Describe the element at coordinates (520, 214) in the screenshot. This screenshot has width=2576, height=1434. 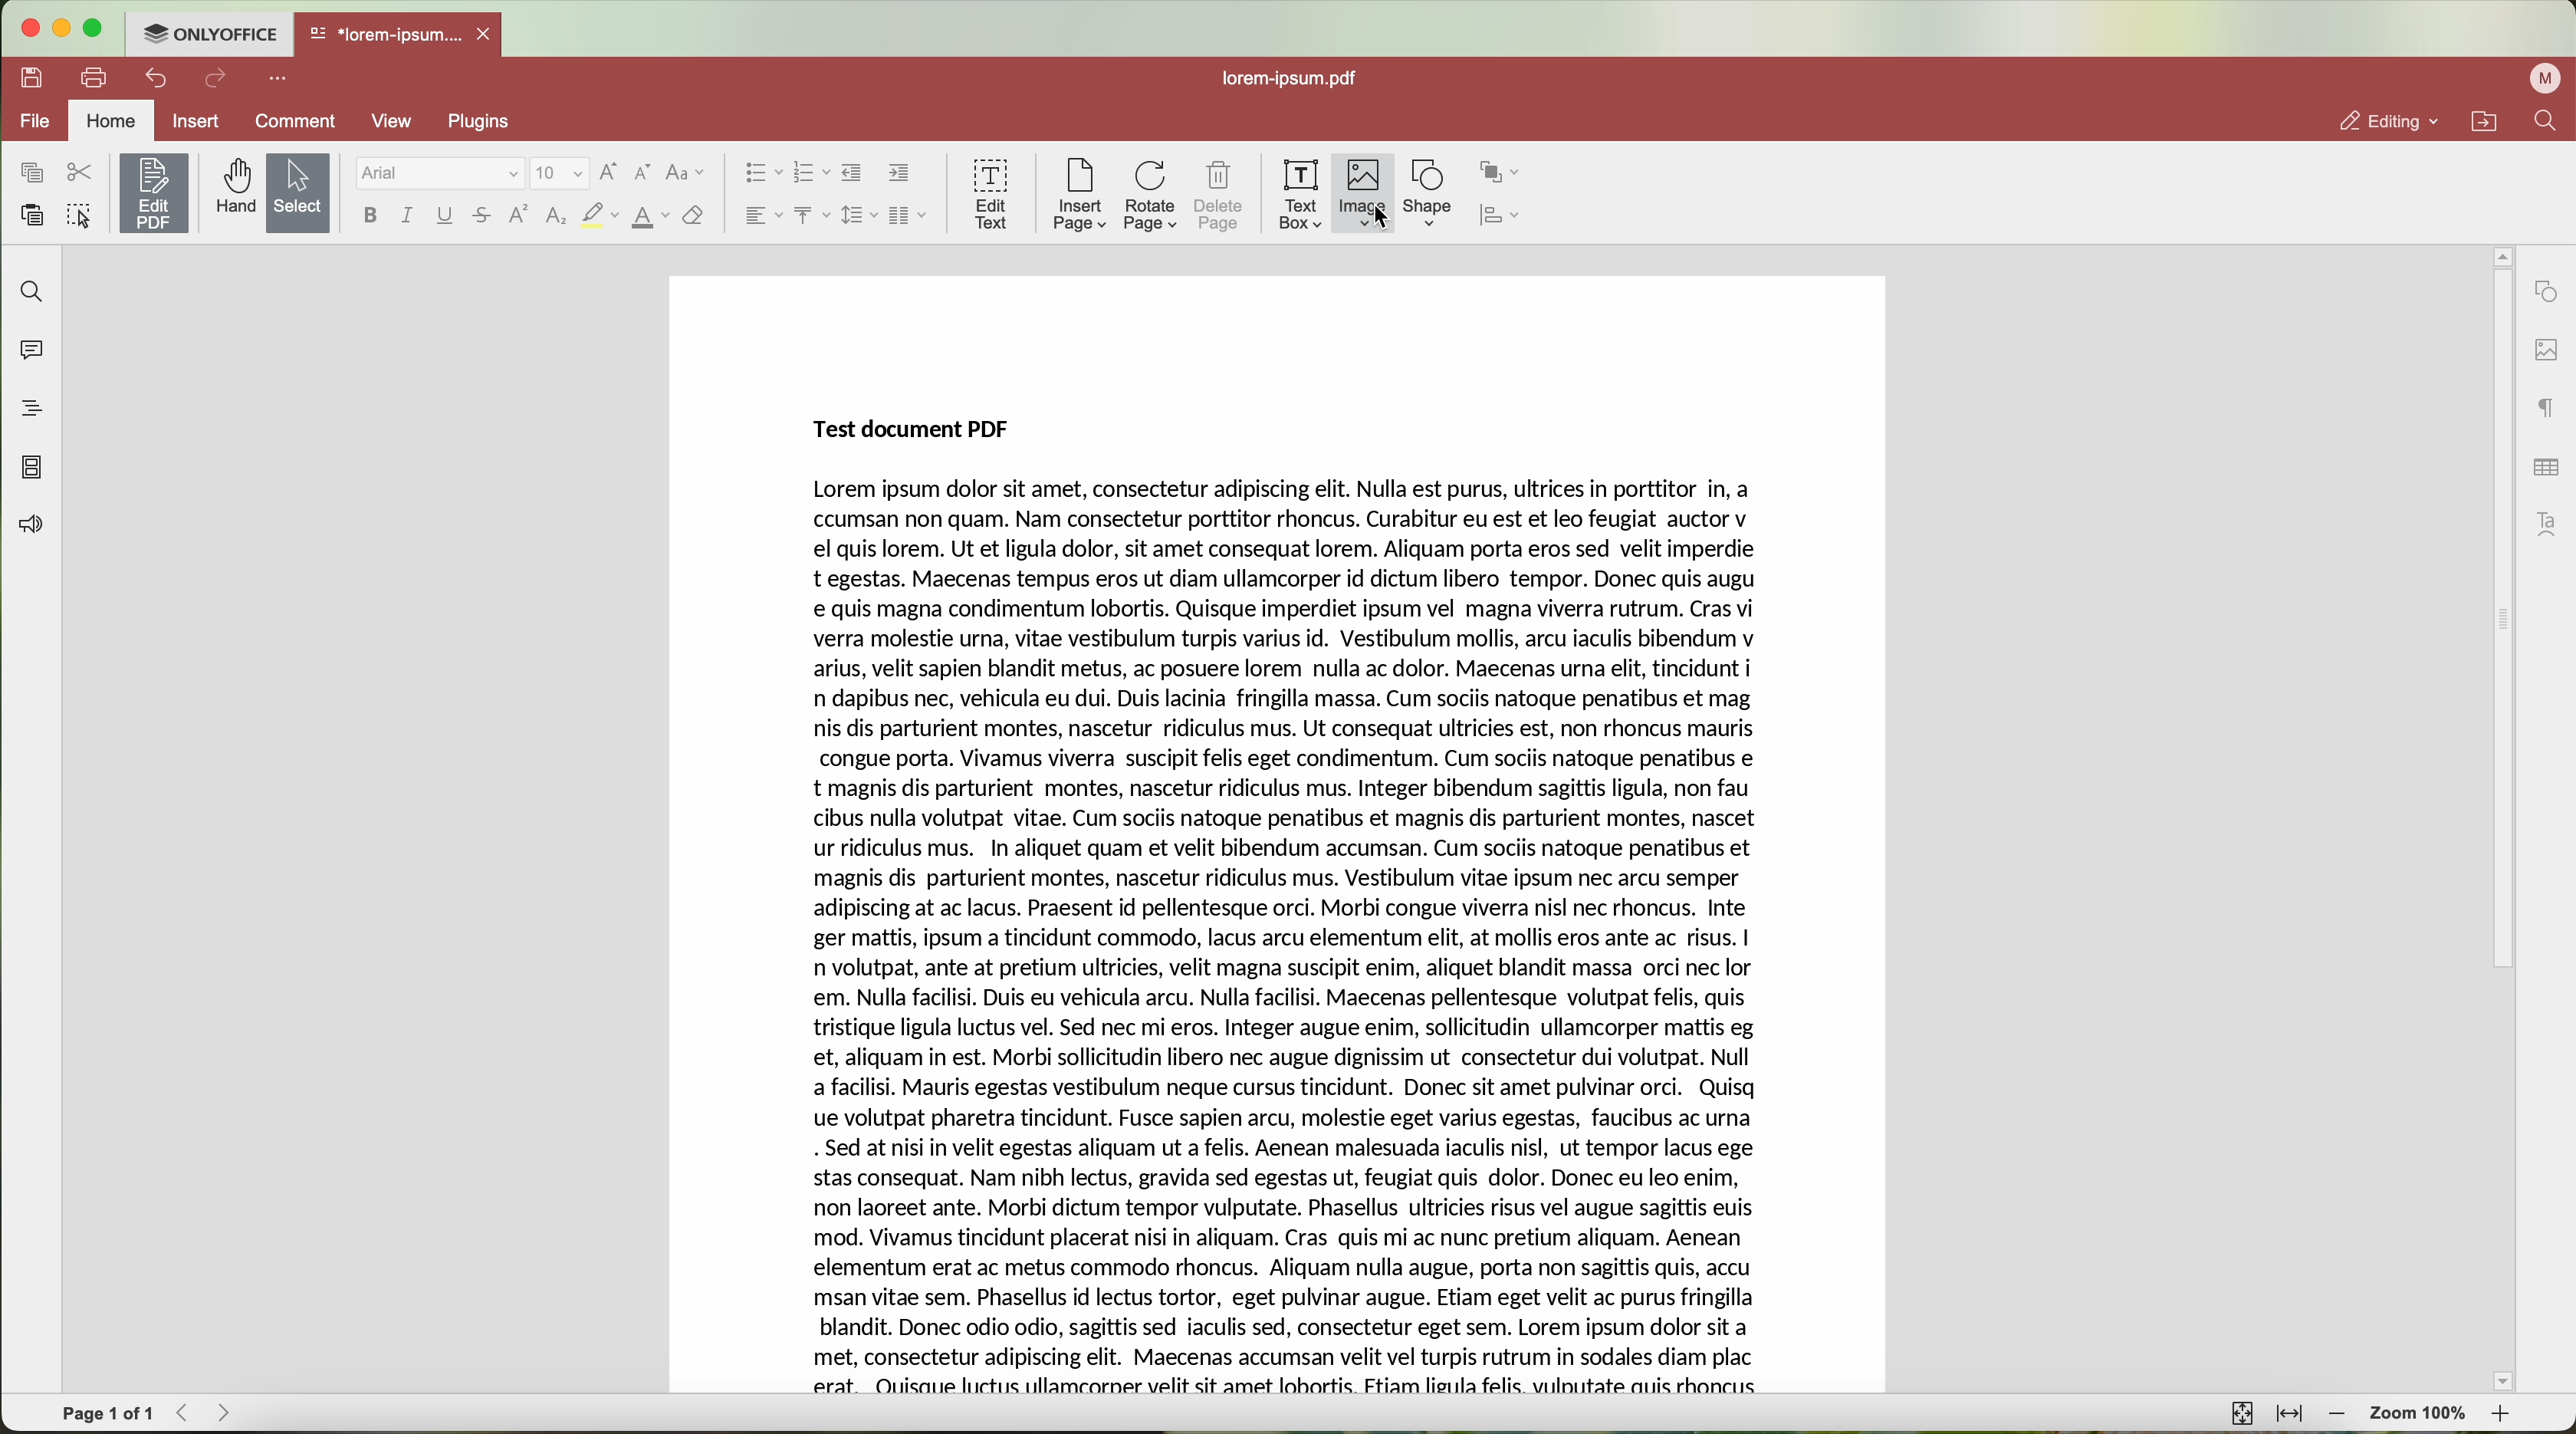
I see `superscript` at that location.